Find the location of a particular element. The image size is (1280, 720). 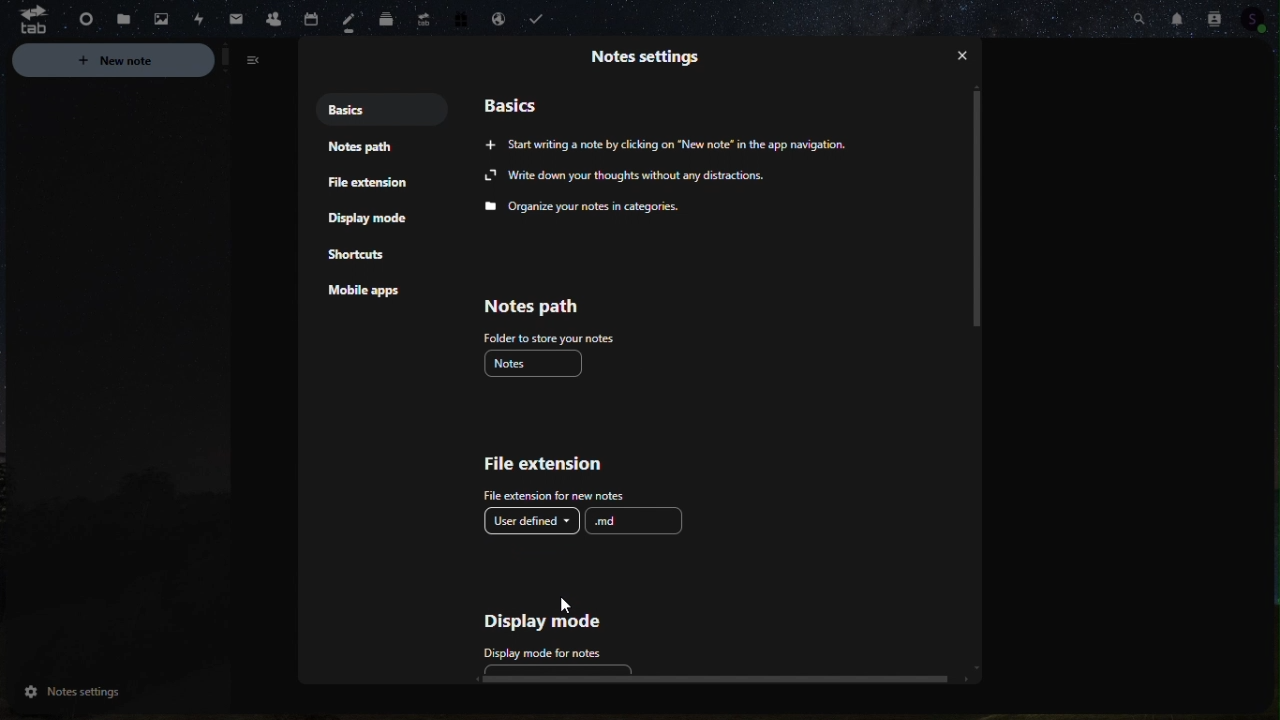

Shortcut is located at coordinates (368, 258).